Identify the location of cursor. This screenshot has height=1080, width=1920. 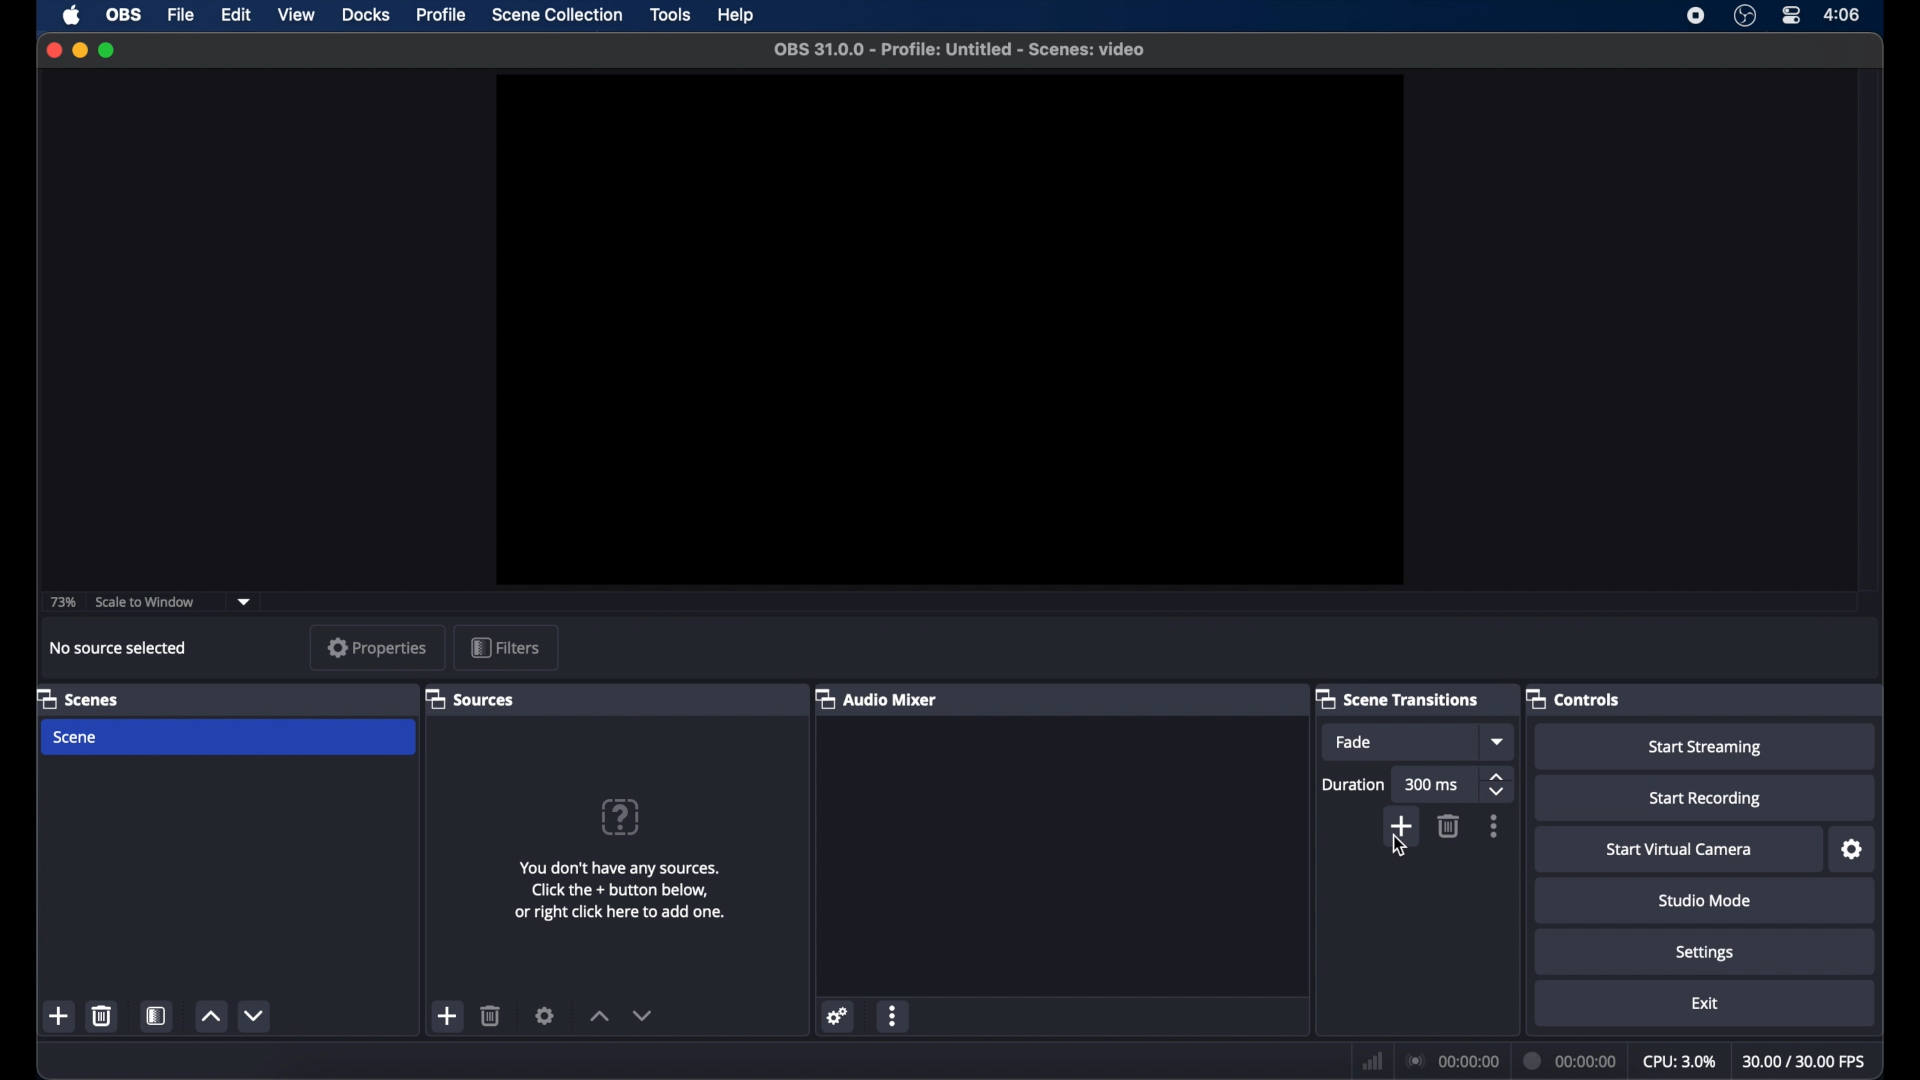
(1397, 847).